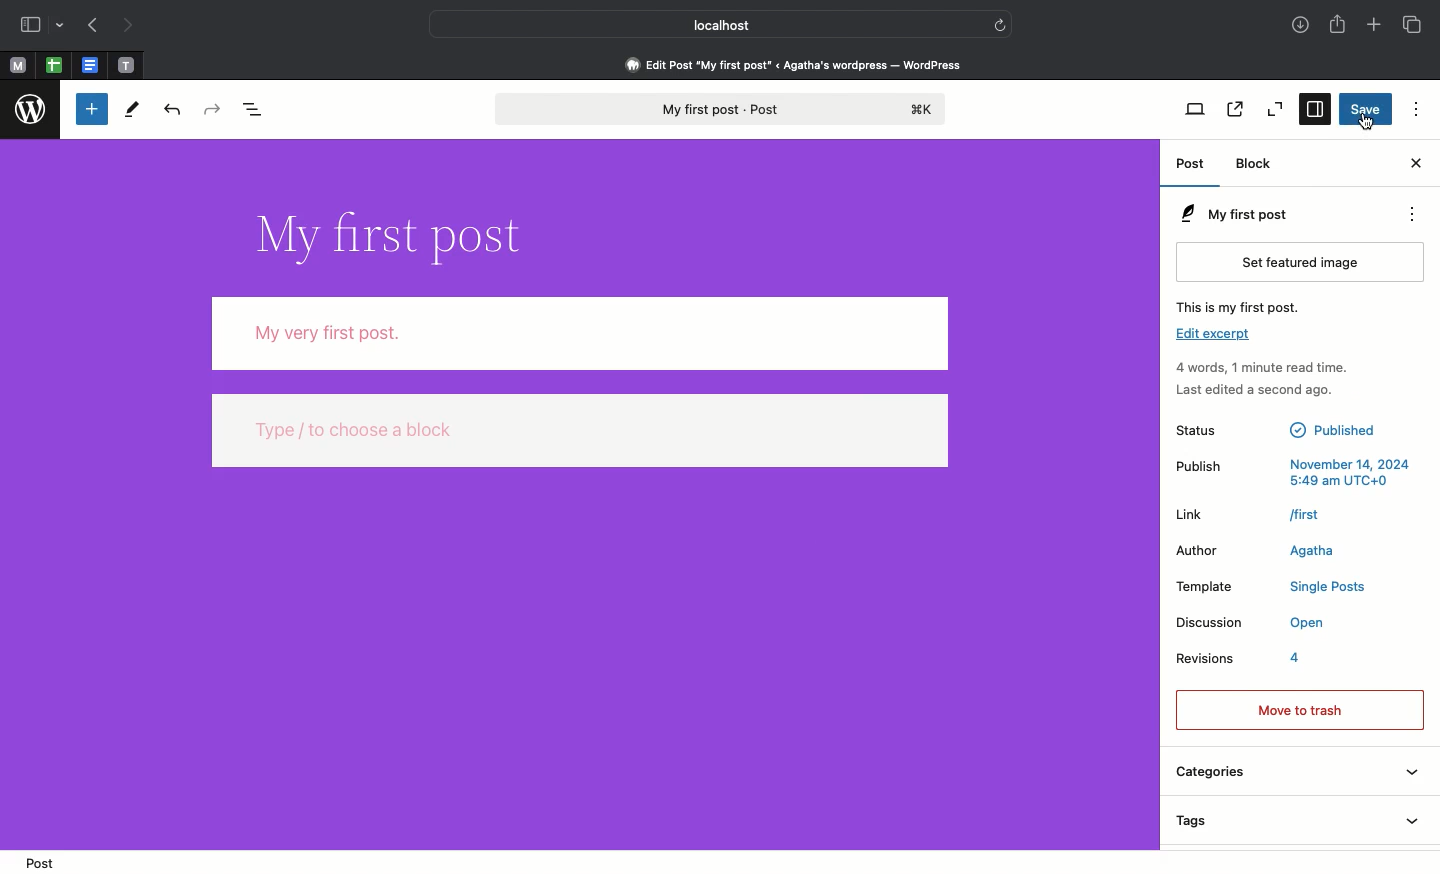 This screenshot has height=874, width=1440. Describe the element at coordinates (580, 434) in the screenshot. I see `Type / to choose a block` at that location.